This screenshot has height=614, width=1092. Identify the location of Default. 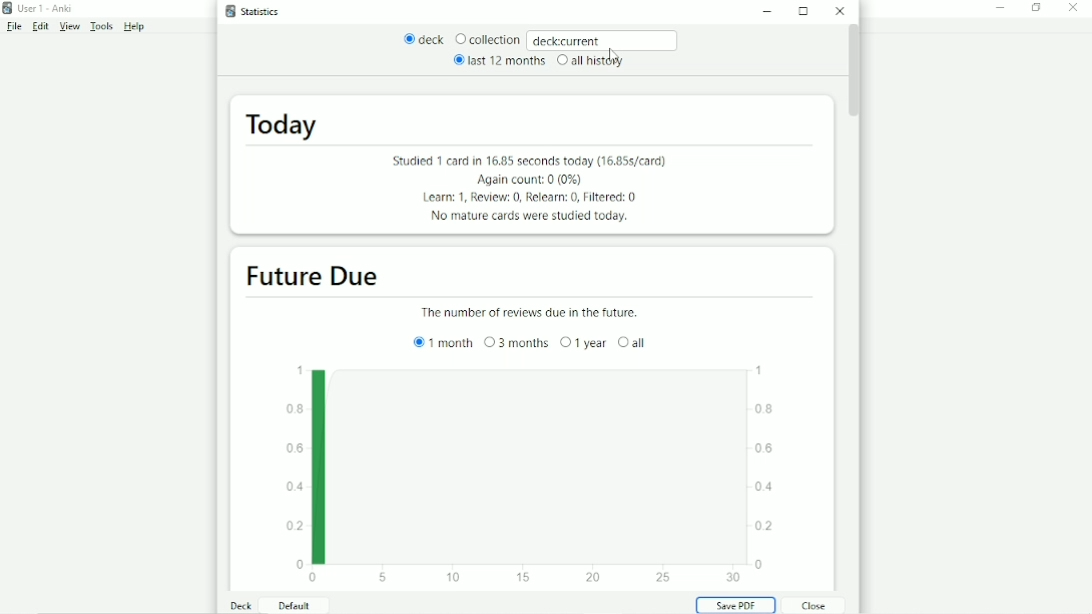
(291, 606).